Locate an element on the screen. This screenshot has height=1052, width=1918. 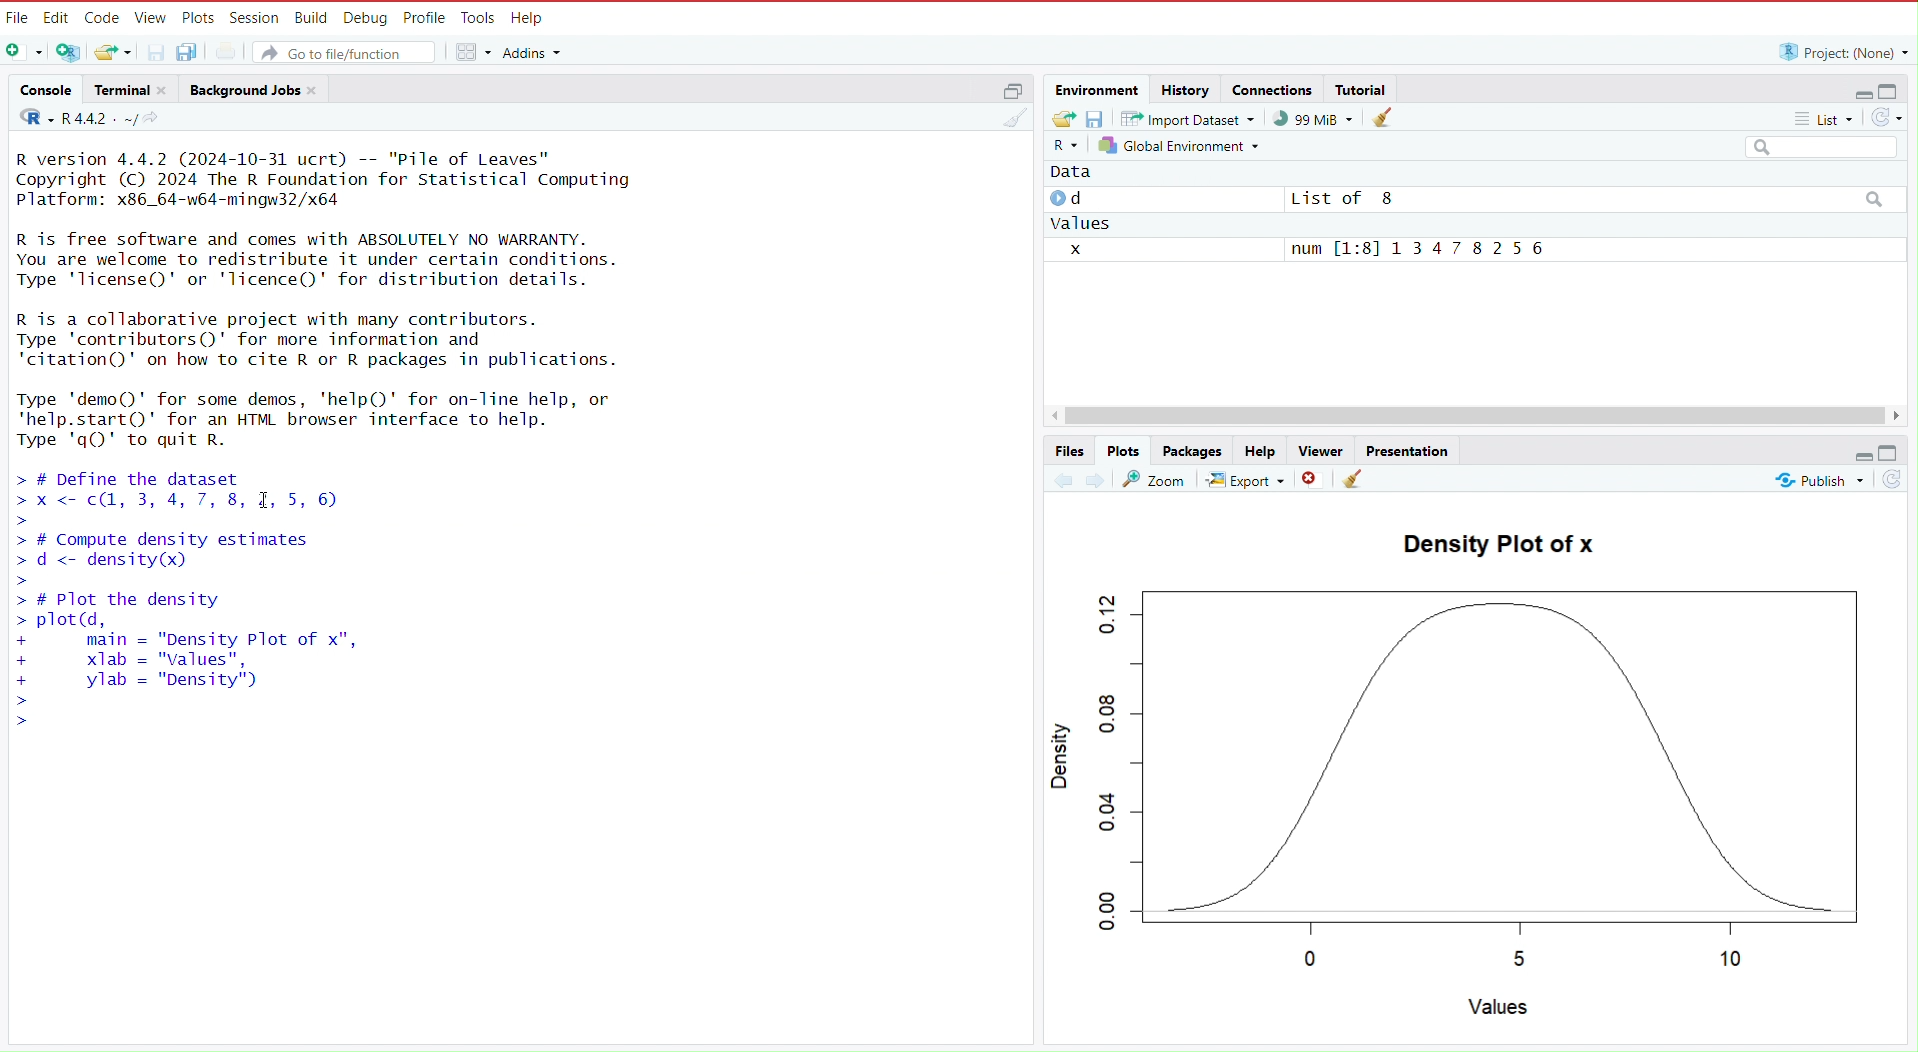
R is a collaborative project with many contributors.
Type 'contributors()' for more information and
'citation()' on how to cite R or R packages in publications. is located at coordinates (331, 339).